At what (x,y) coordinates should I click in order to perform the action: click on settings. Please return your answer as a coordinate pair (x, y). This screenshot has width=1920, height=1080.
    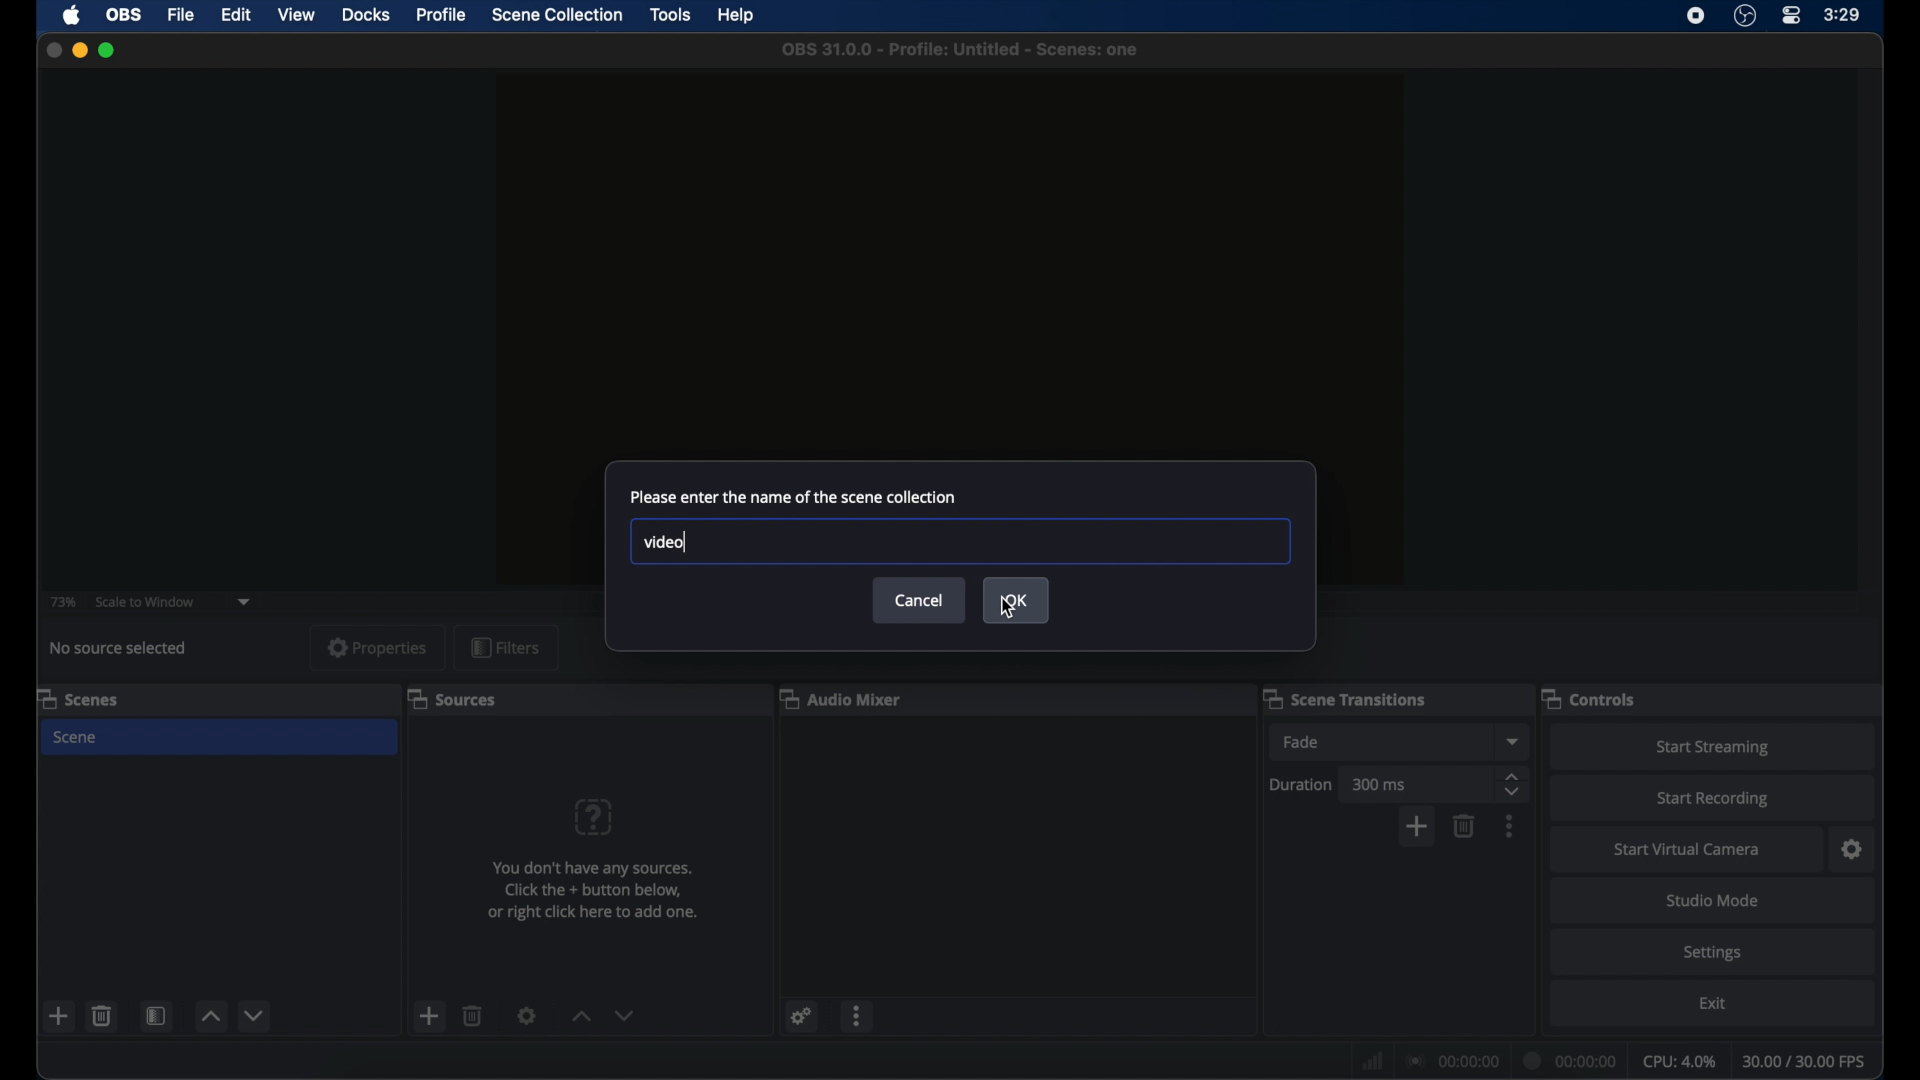
    Looking at the image, I should click on (799, 1015).